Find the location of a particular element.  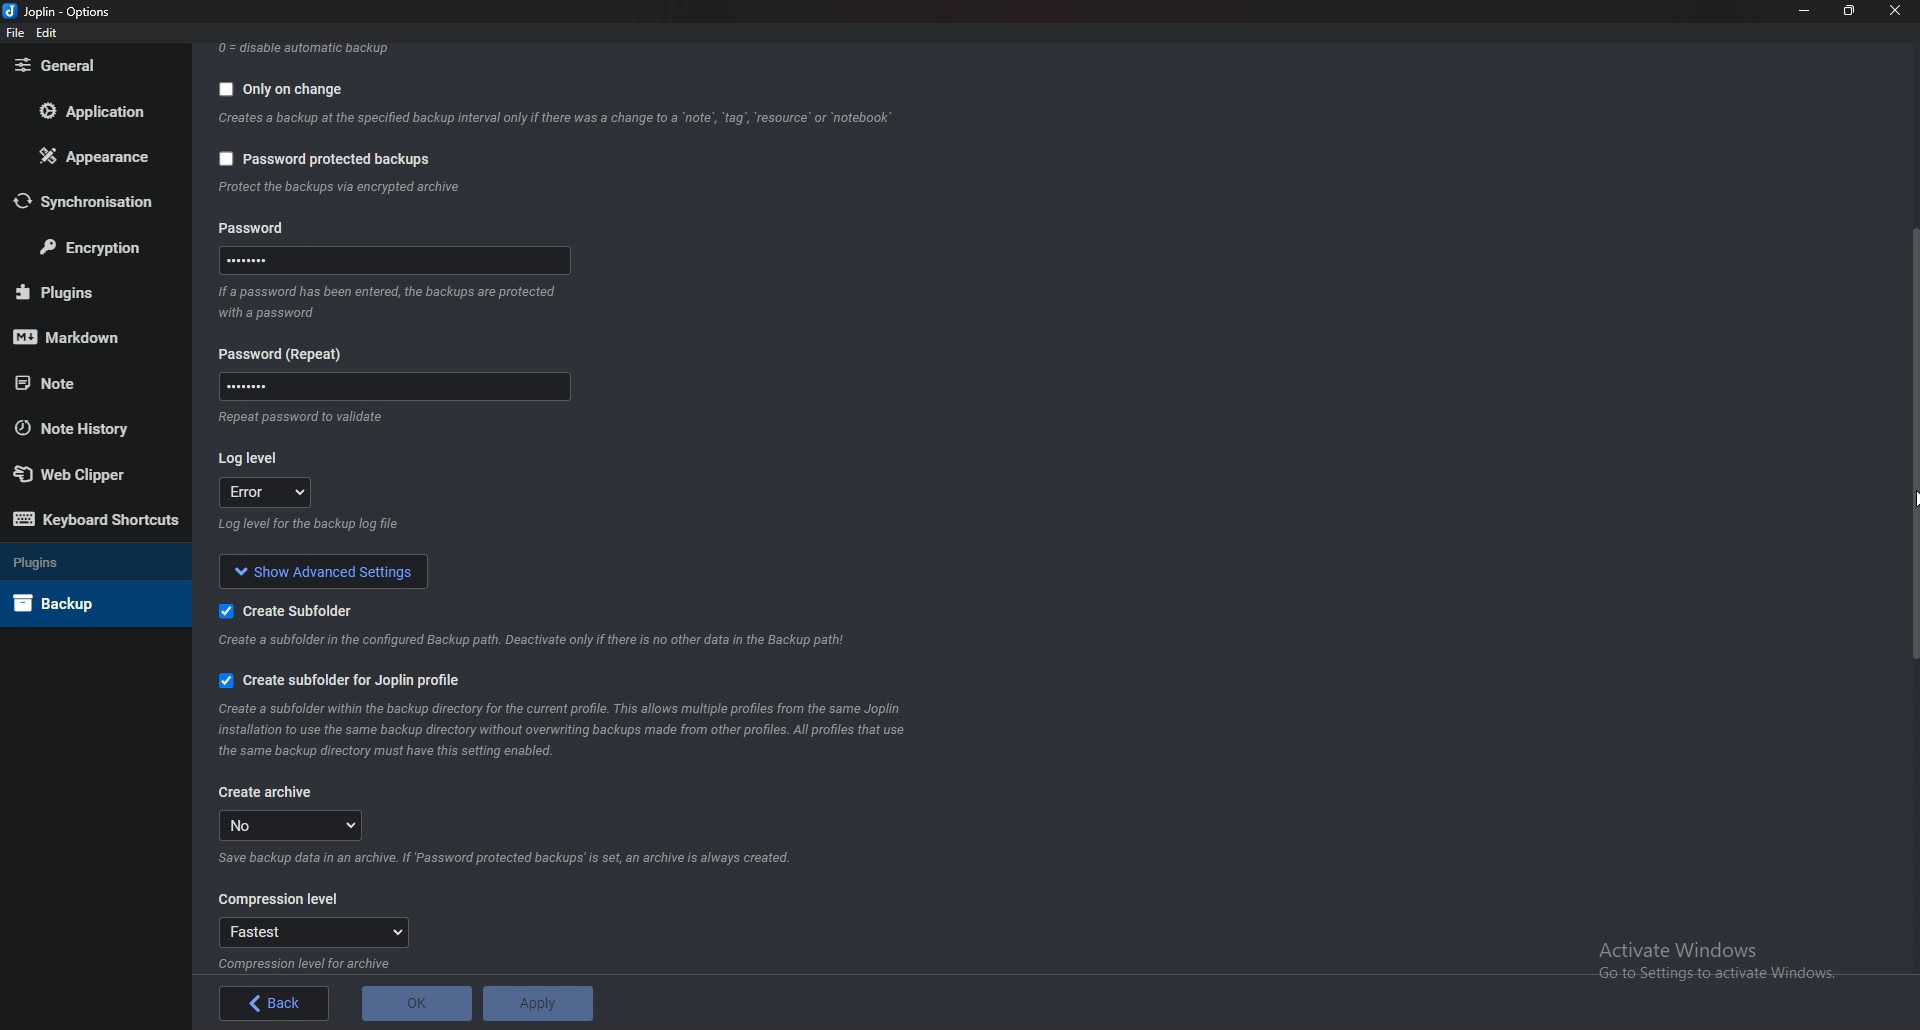

password is located at coordinates (257, 226).